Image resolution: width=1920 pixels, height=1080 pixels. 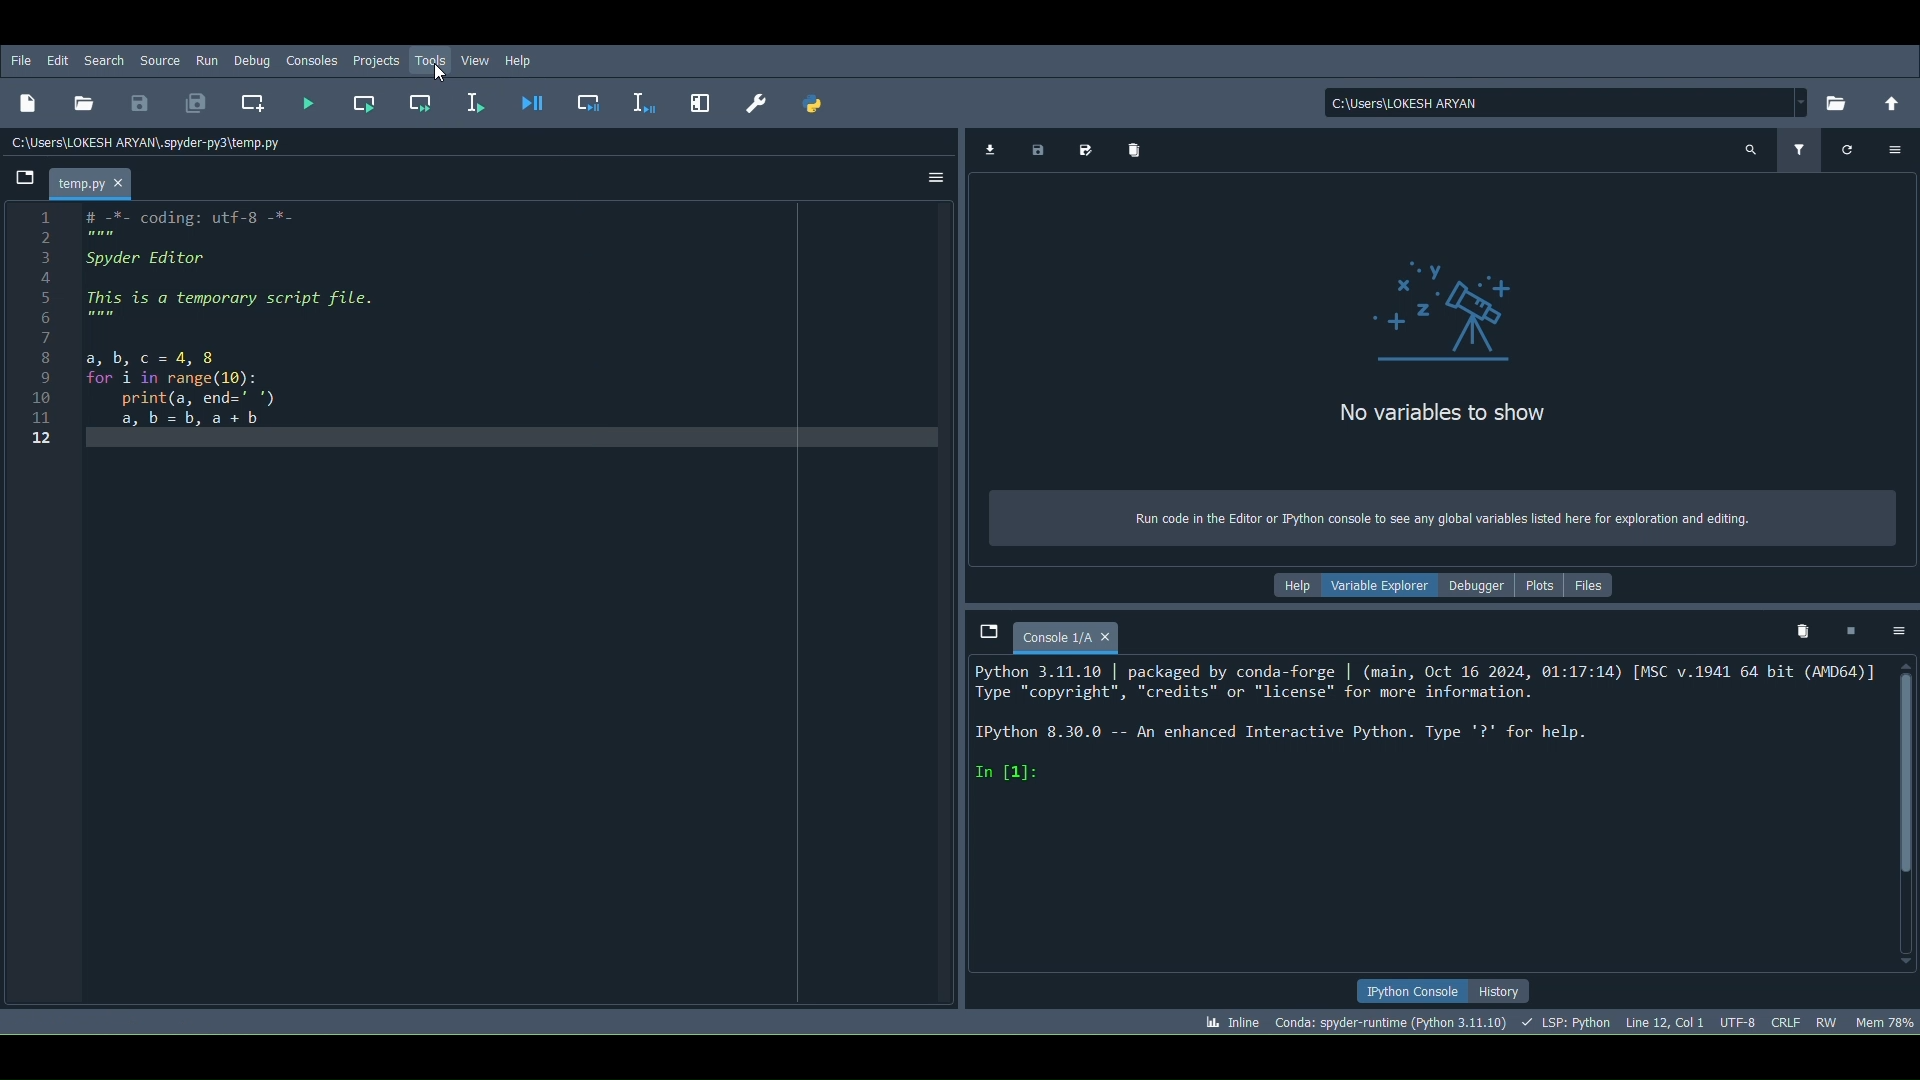 What do you see at coordinates (140, 103) in the screenshot?
I see `Save file (Ctrl + S)` at bounding box center [140, 103].